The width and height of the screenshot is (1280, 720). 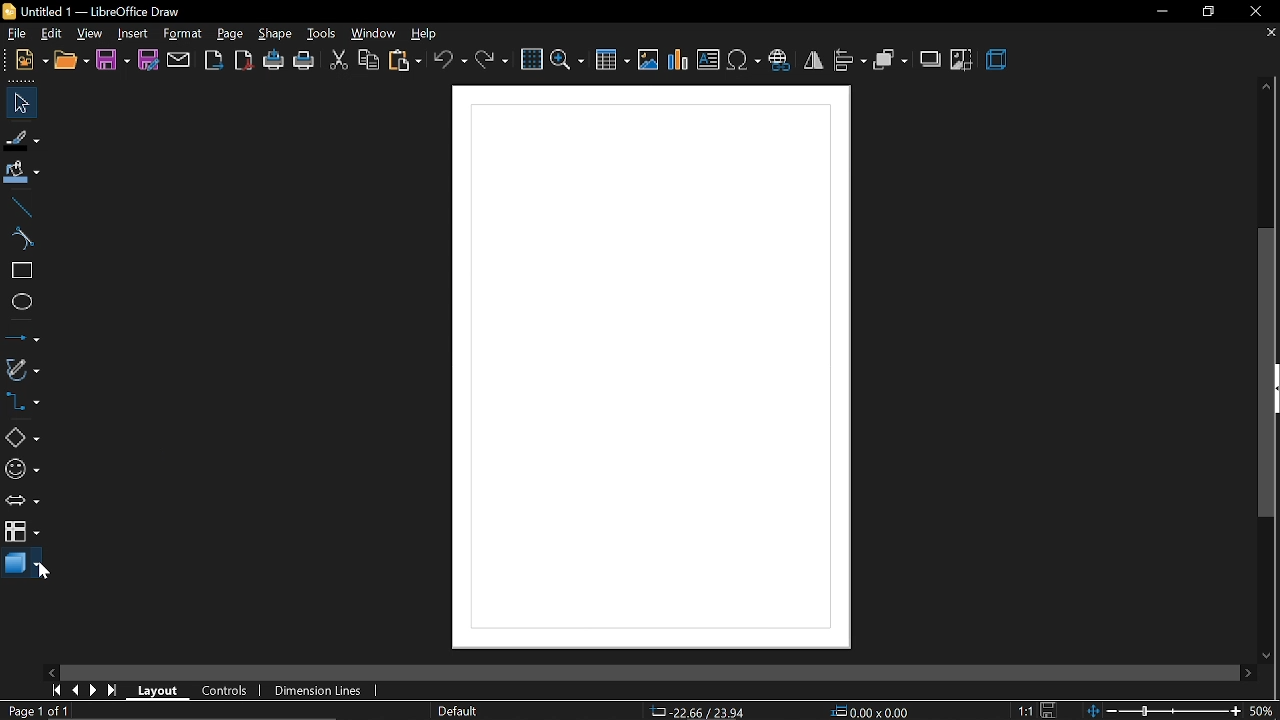 I want to click on save, so click(x=113, y=61).